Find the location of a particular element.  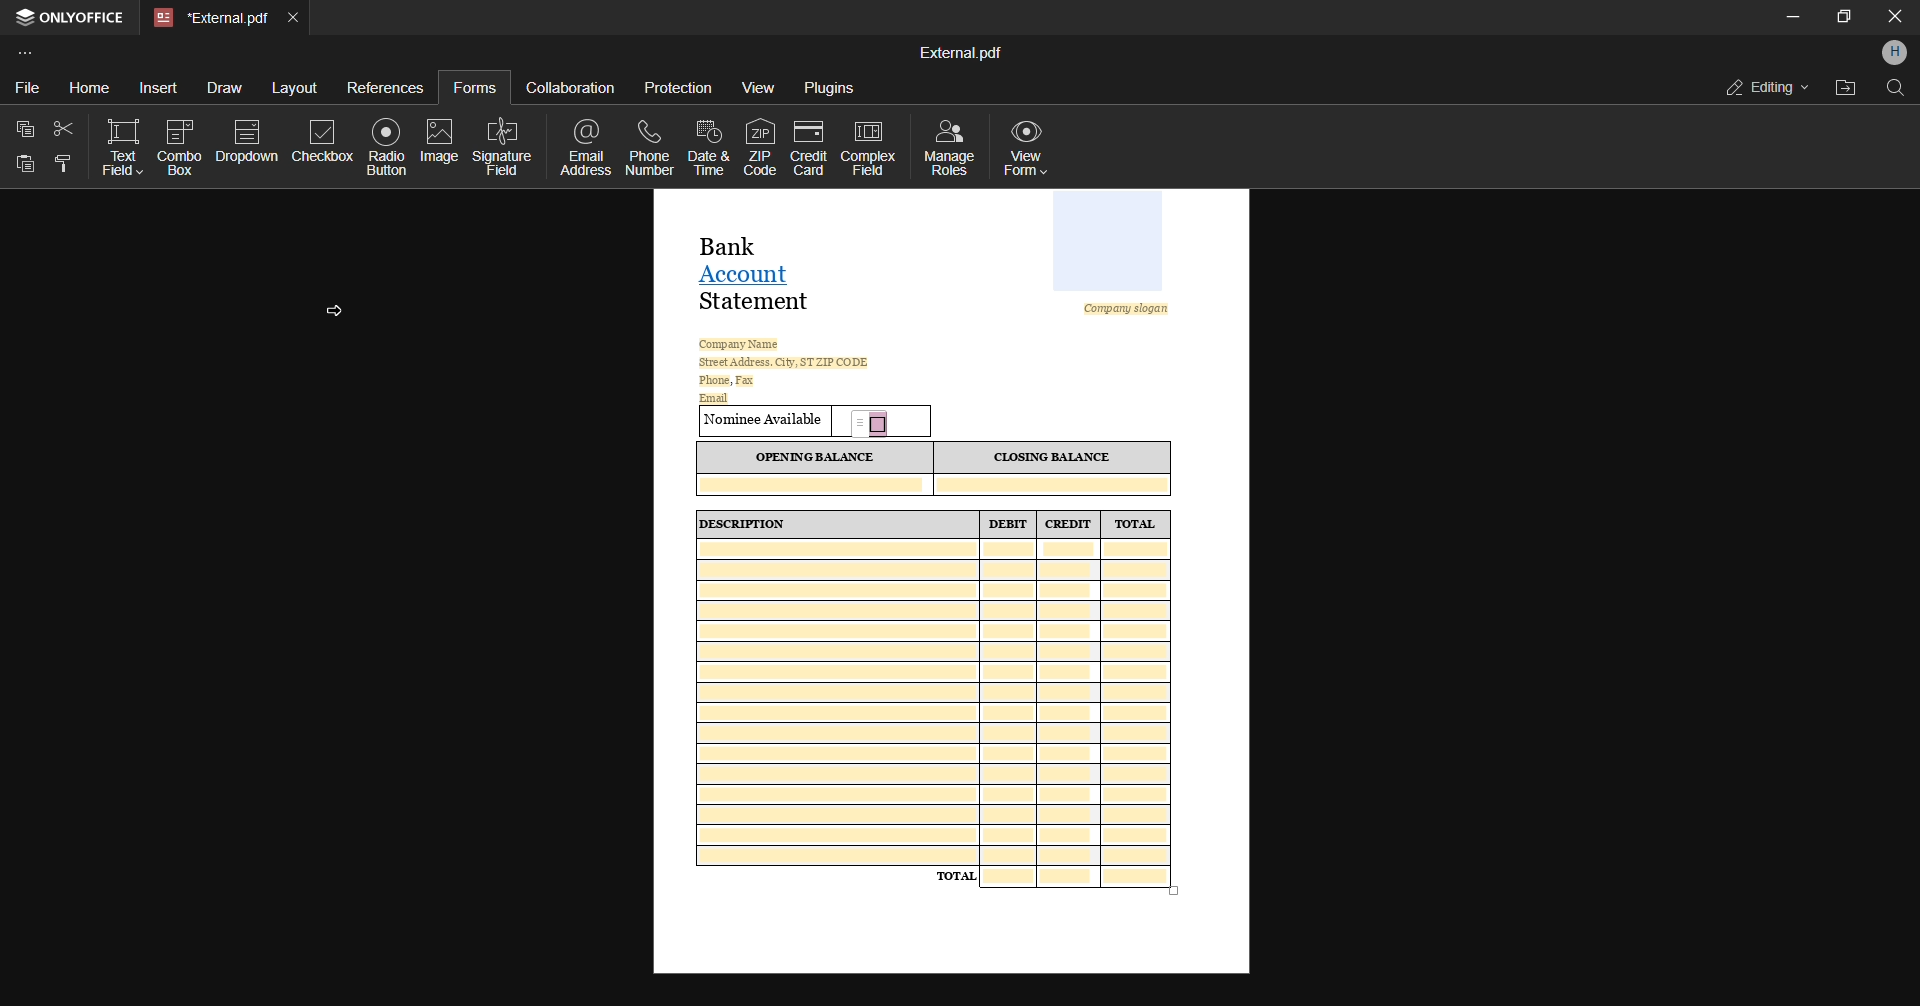

current open pdf is located at coordinates (210, 18).